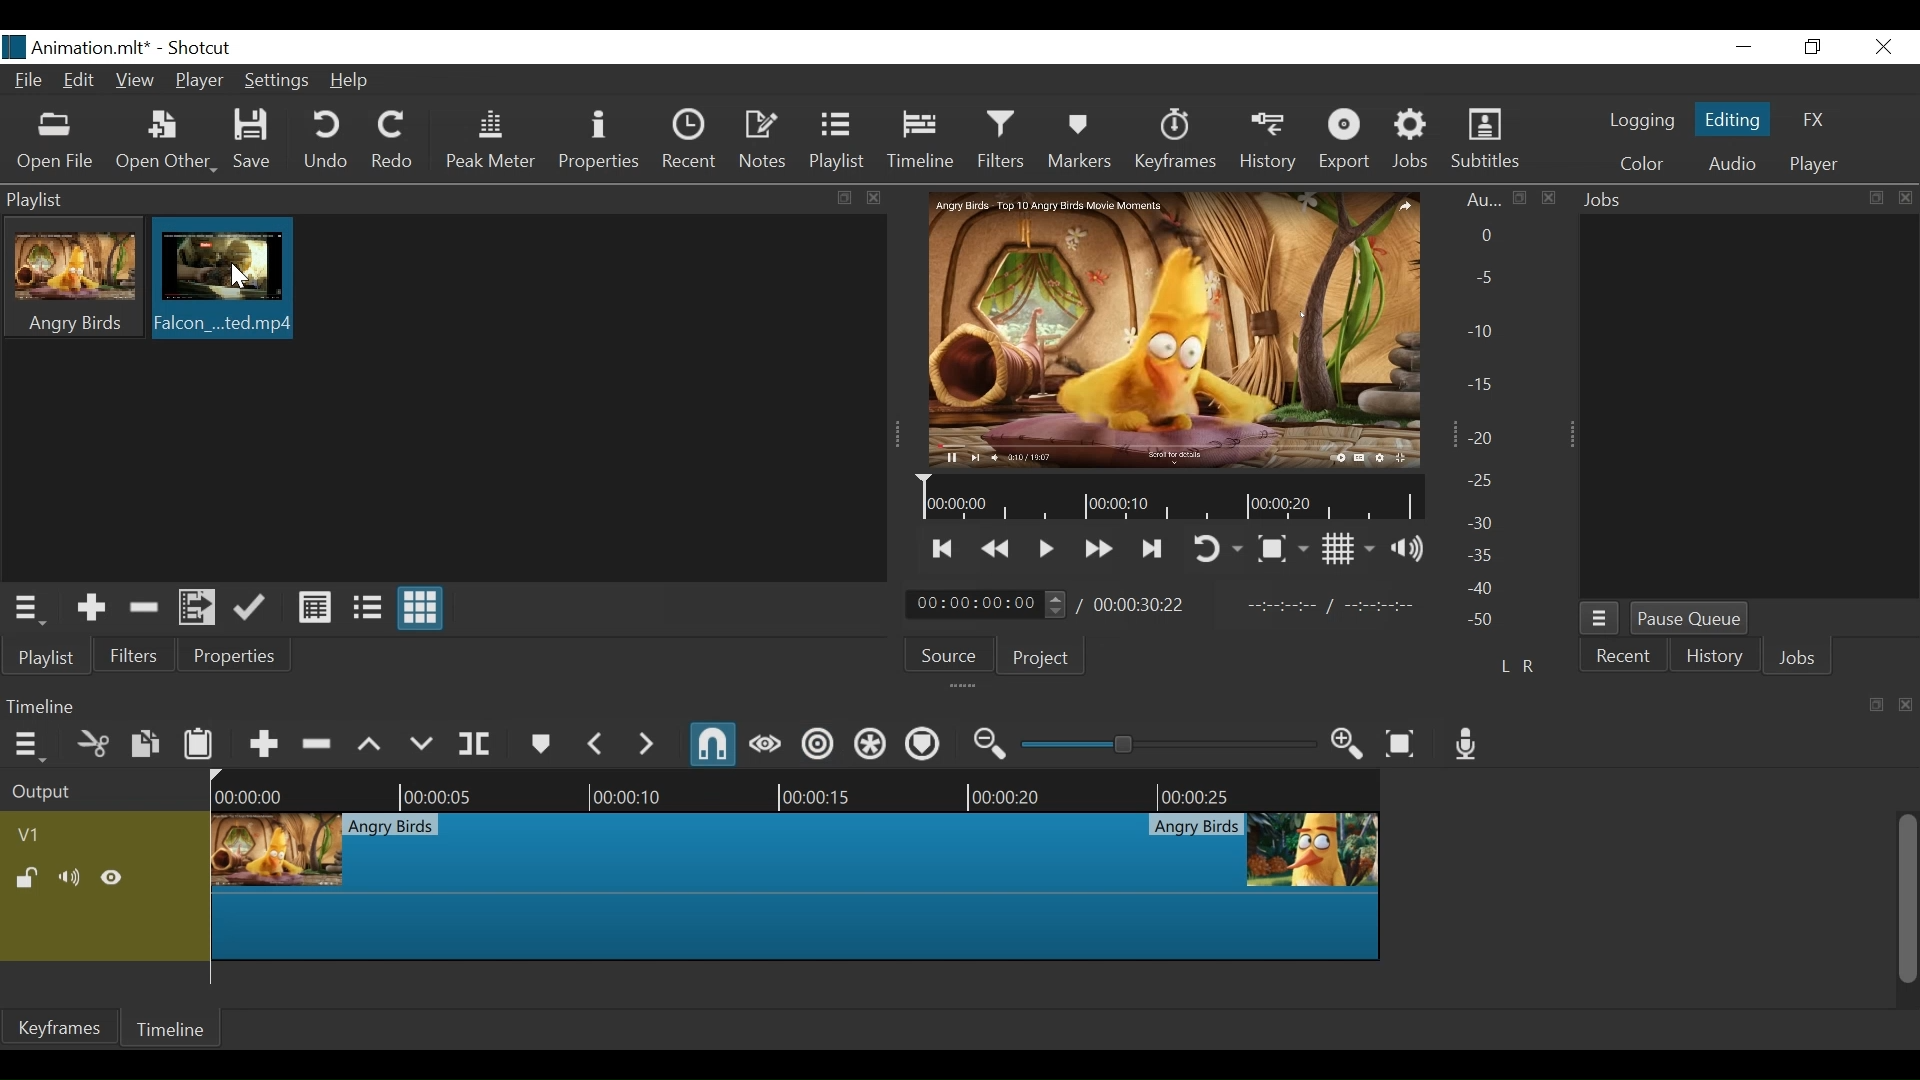  What do you see at coordinates (1142, 605) in the screenshot?
I see `Total Duration` at bounding box center [1142, 605].